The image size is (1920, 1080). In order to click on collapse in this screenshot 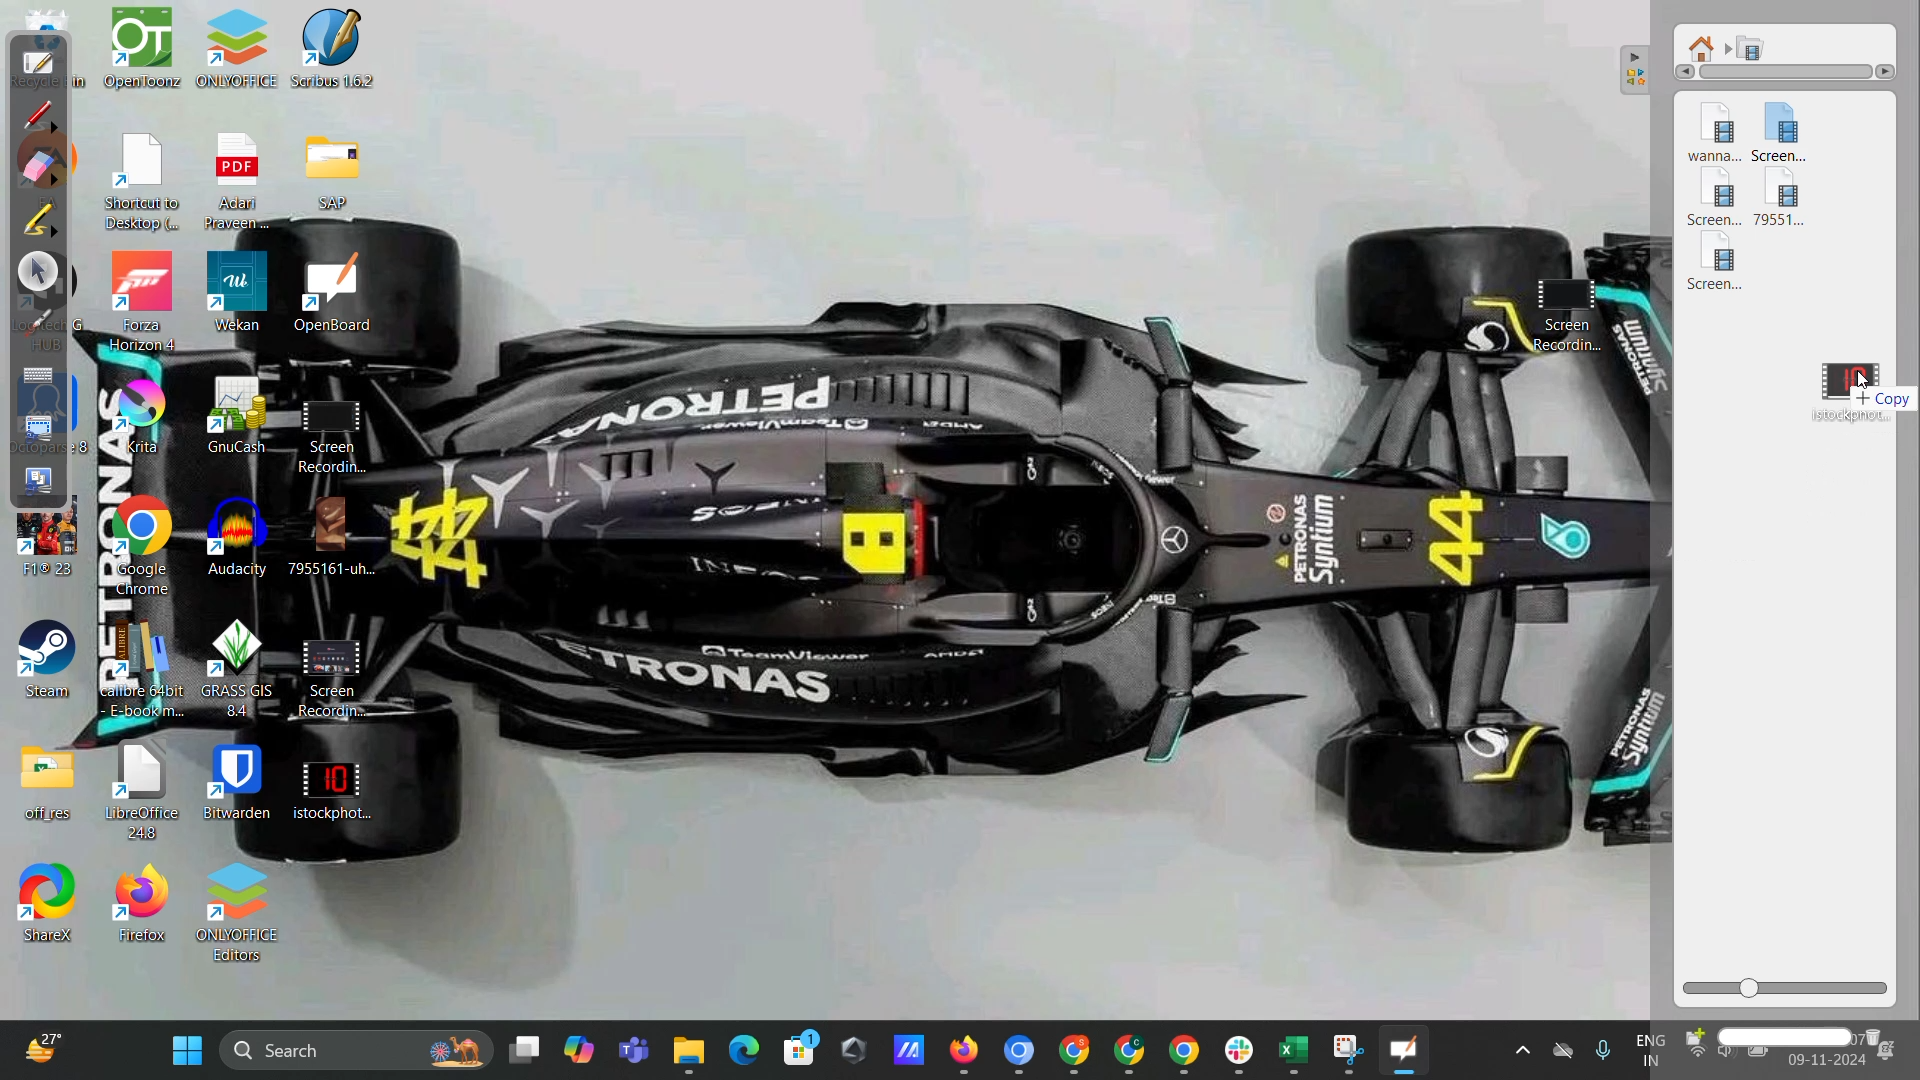, I will do `click(1642, 69)`.